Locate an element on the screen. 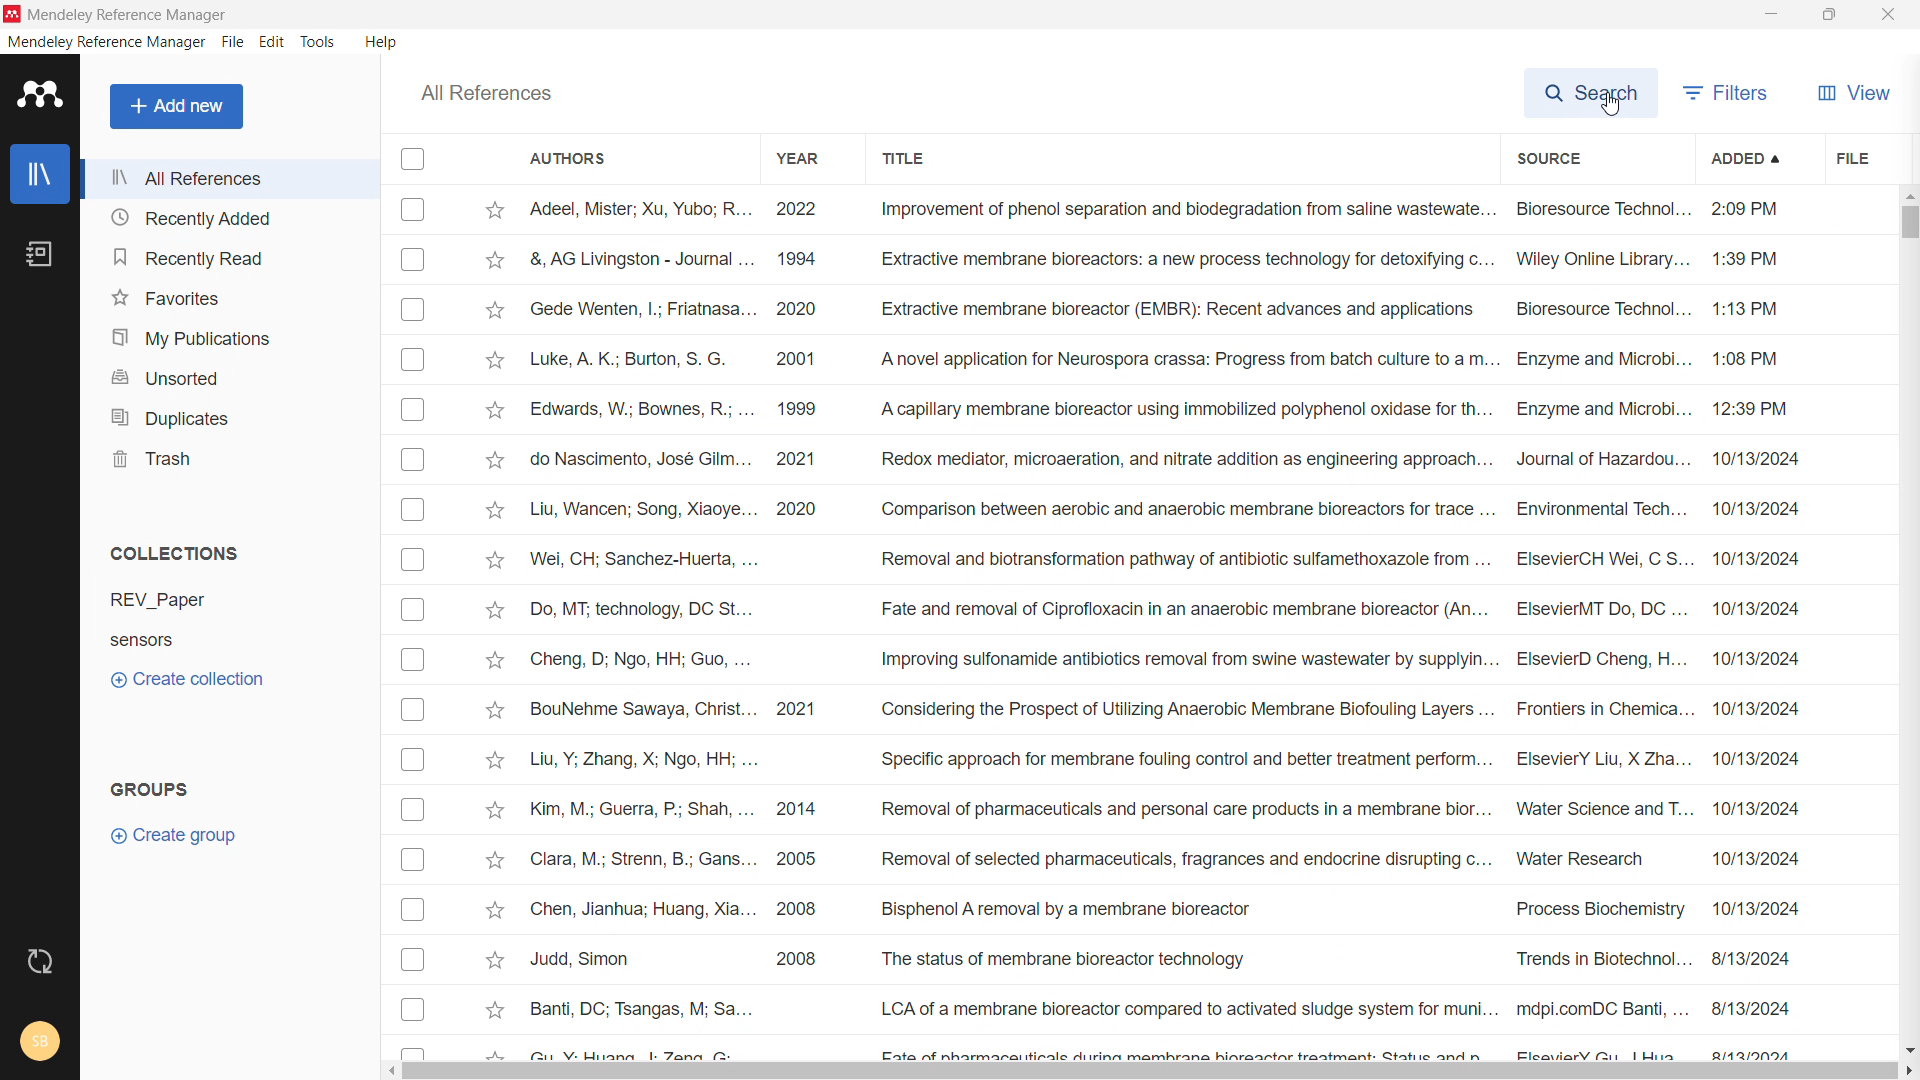  mendeley reference manager is located at coordinates (107, 41).